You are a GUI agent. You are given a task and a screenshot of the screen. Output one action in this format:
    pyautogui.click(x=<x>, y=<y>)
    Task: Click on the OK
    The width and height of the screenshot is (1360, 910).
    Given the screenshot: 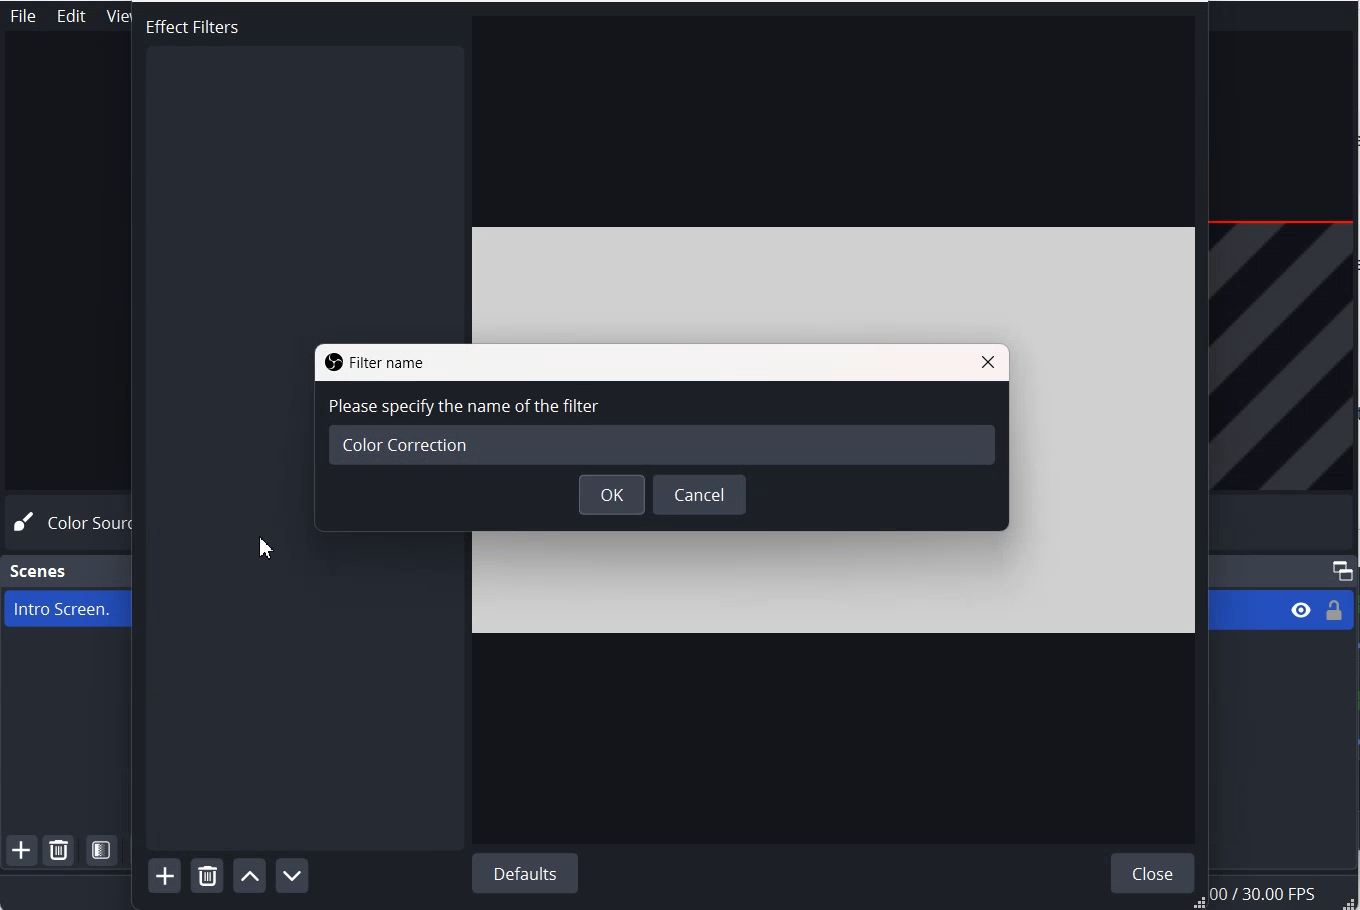 What is the action you would take?
    pyautogui.click(x=612, y=496)
    